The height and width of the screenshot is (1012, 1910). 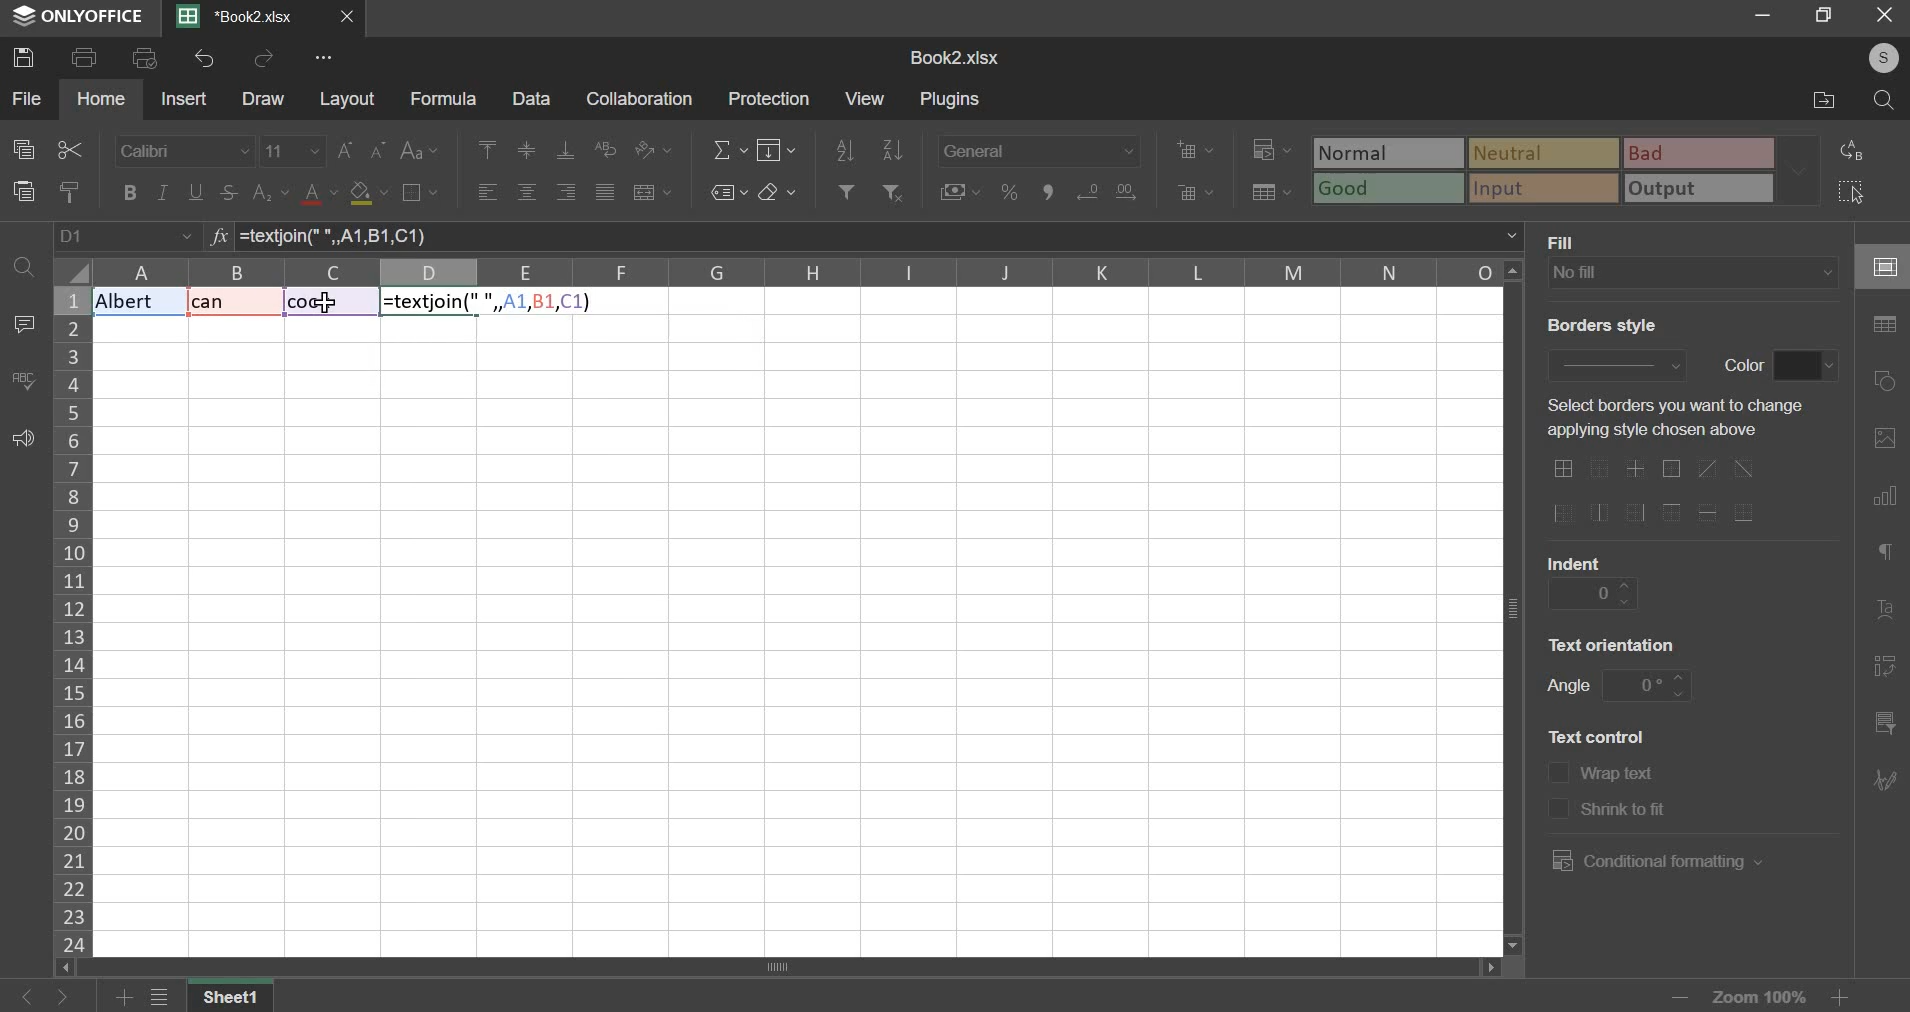 What do you see at coordinates (1888, 382) in the screenshot?
I see `shapes` at bounding box center [1888, 382].